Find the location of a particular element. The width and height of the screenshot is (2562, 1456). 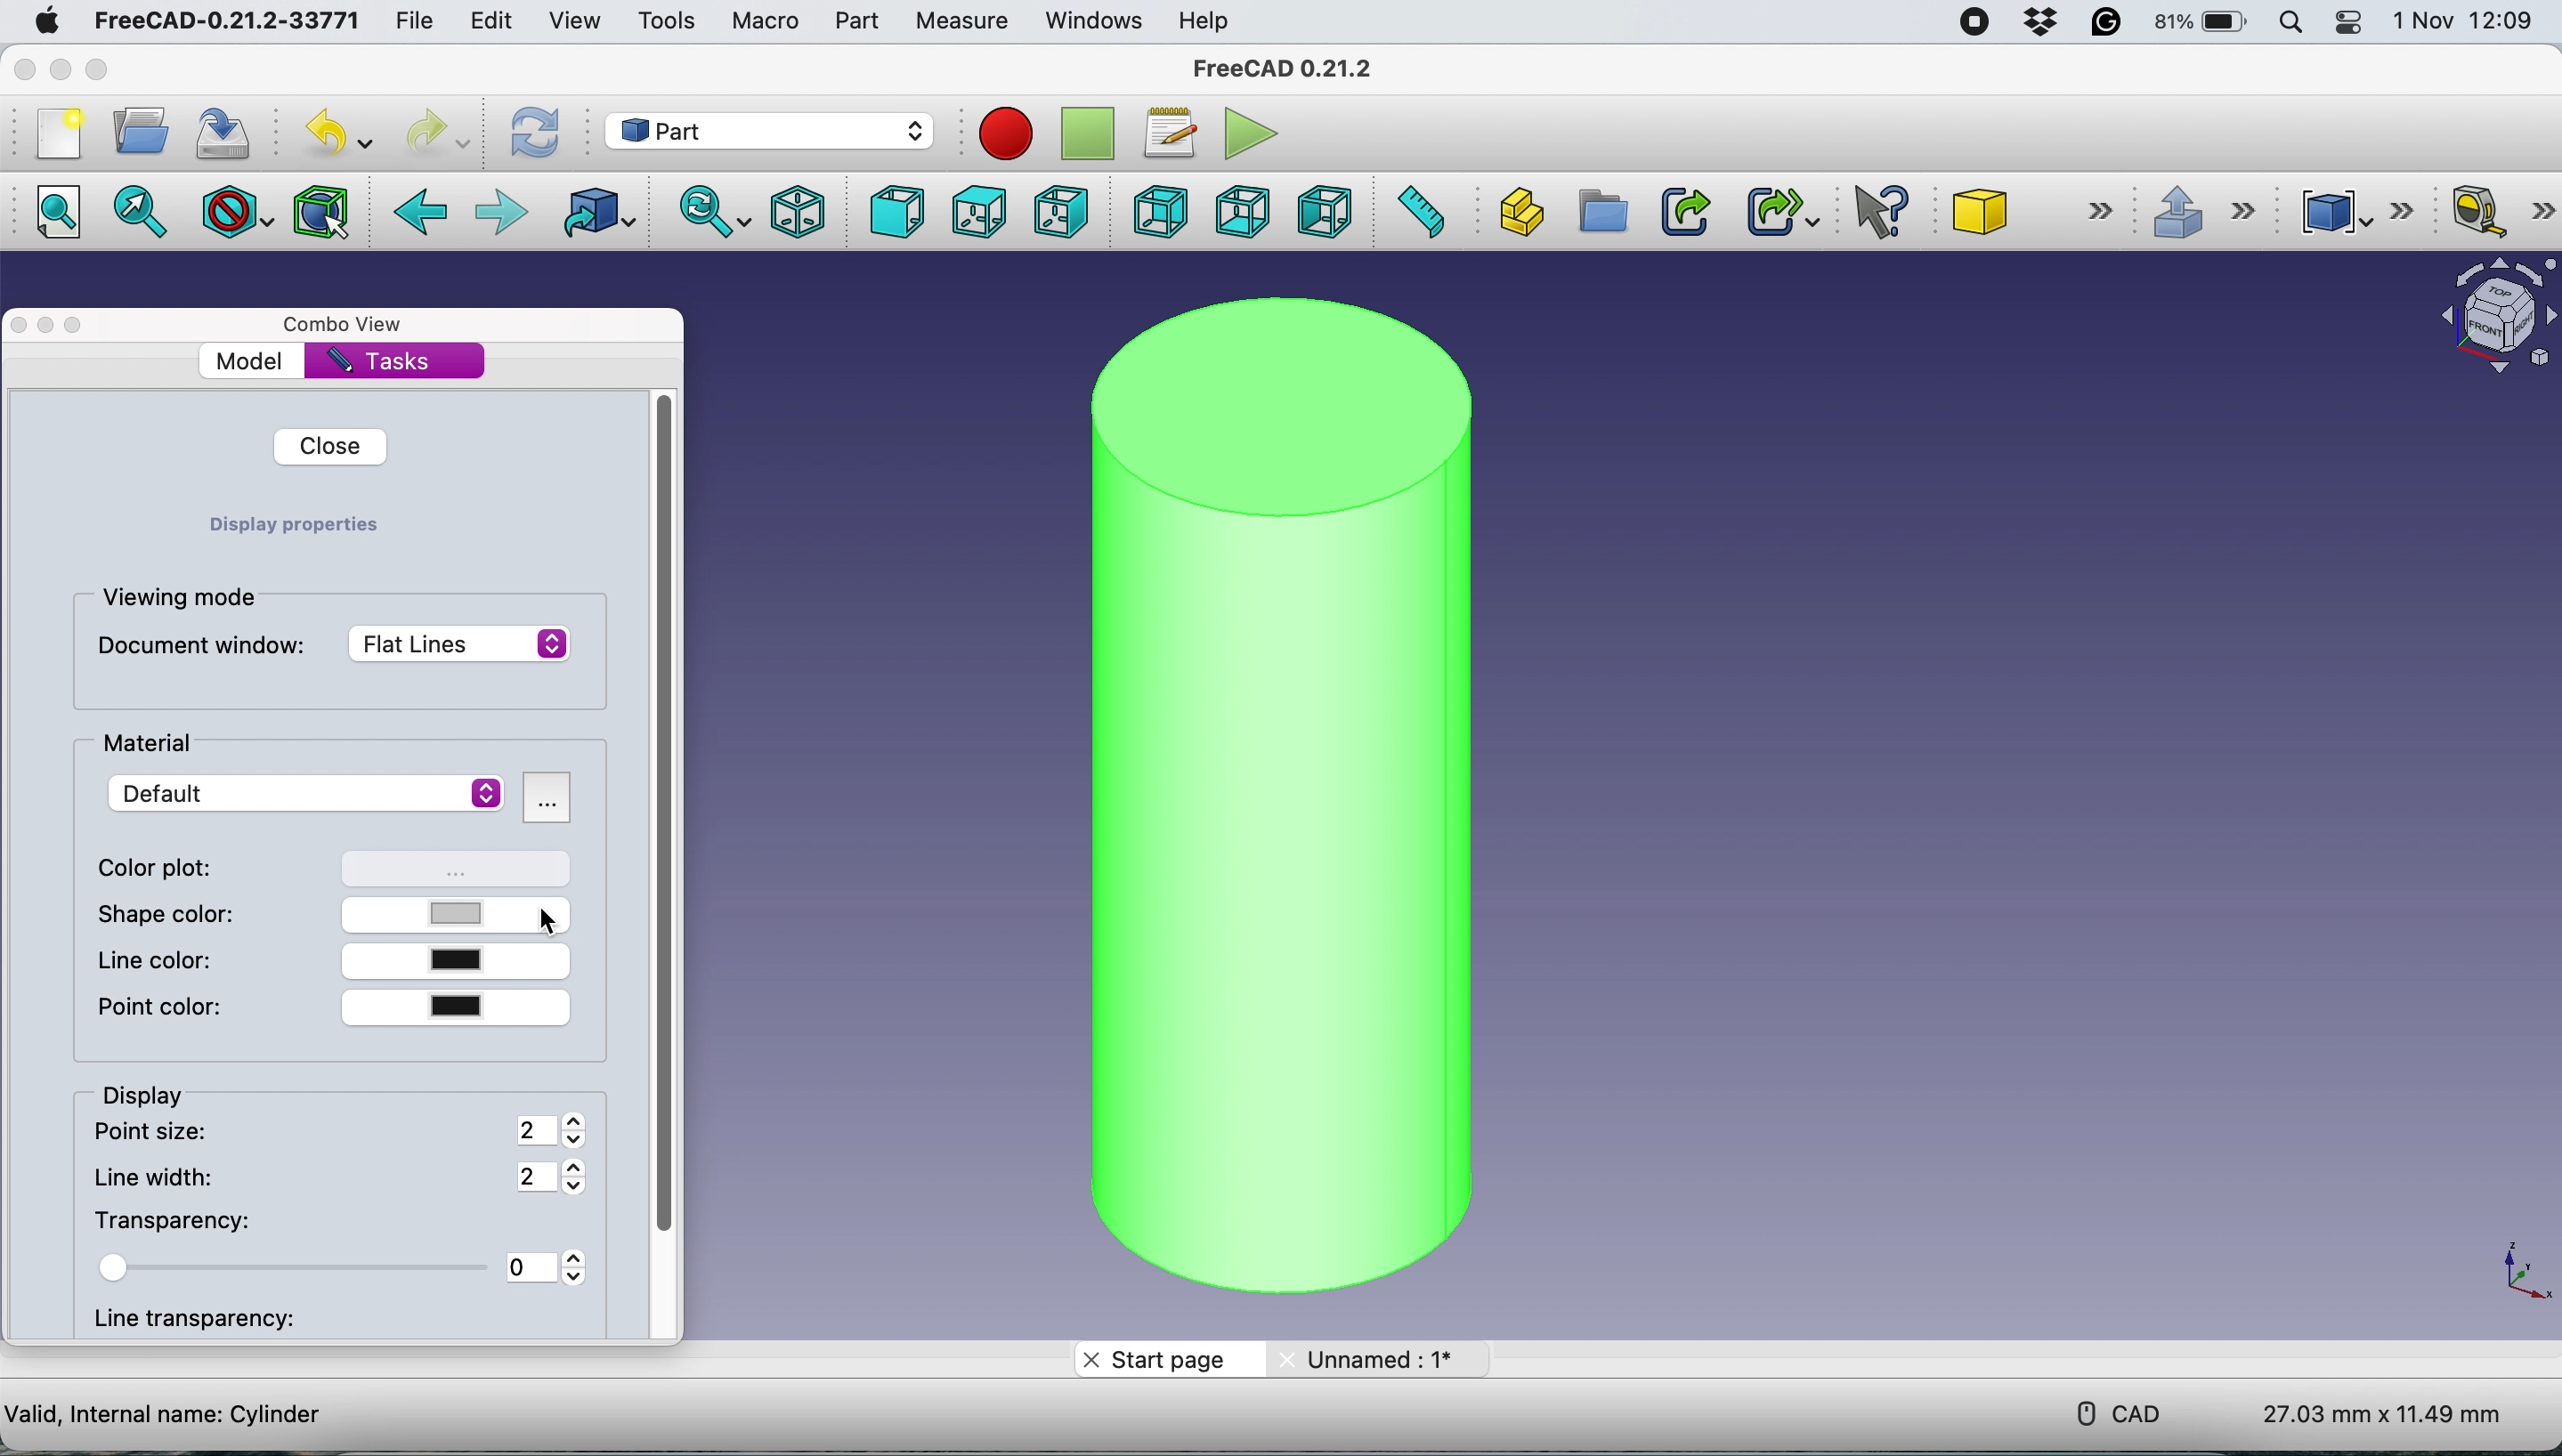

default is located at coordinates (310, 794).